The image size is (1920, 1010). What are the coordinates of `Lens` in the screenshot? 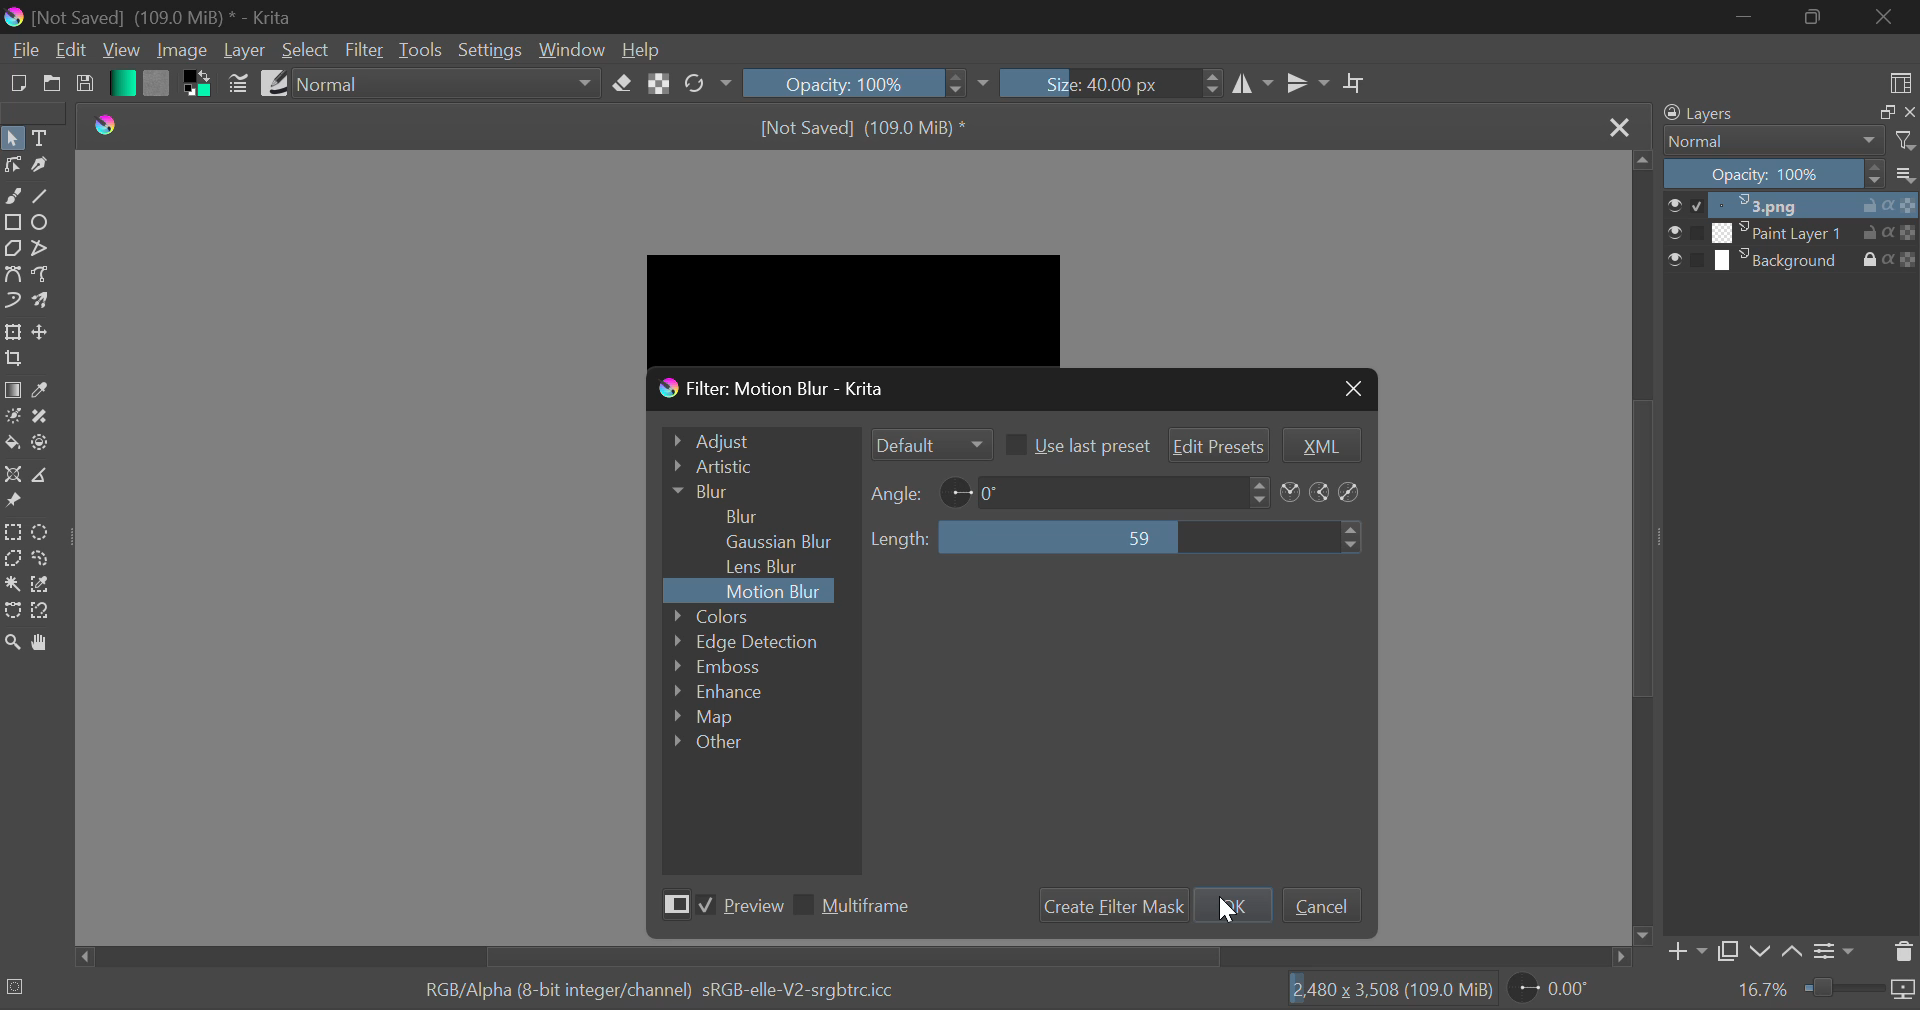 It's located at (769, 567).